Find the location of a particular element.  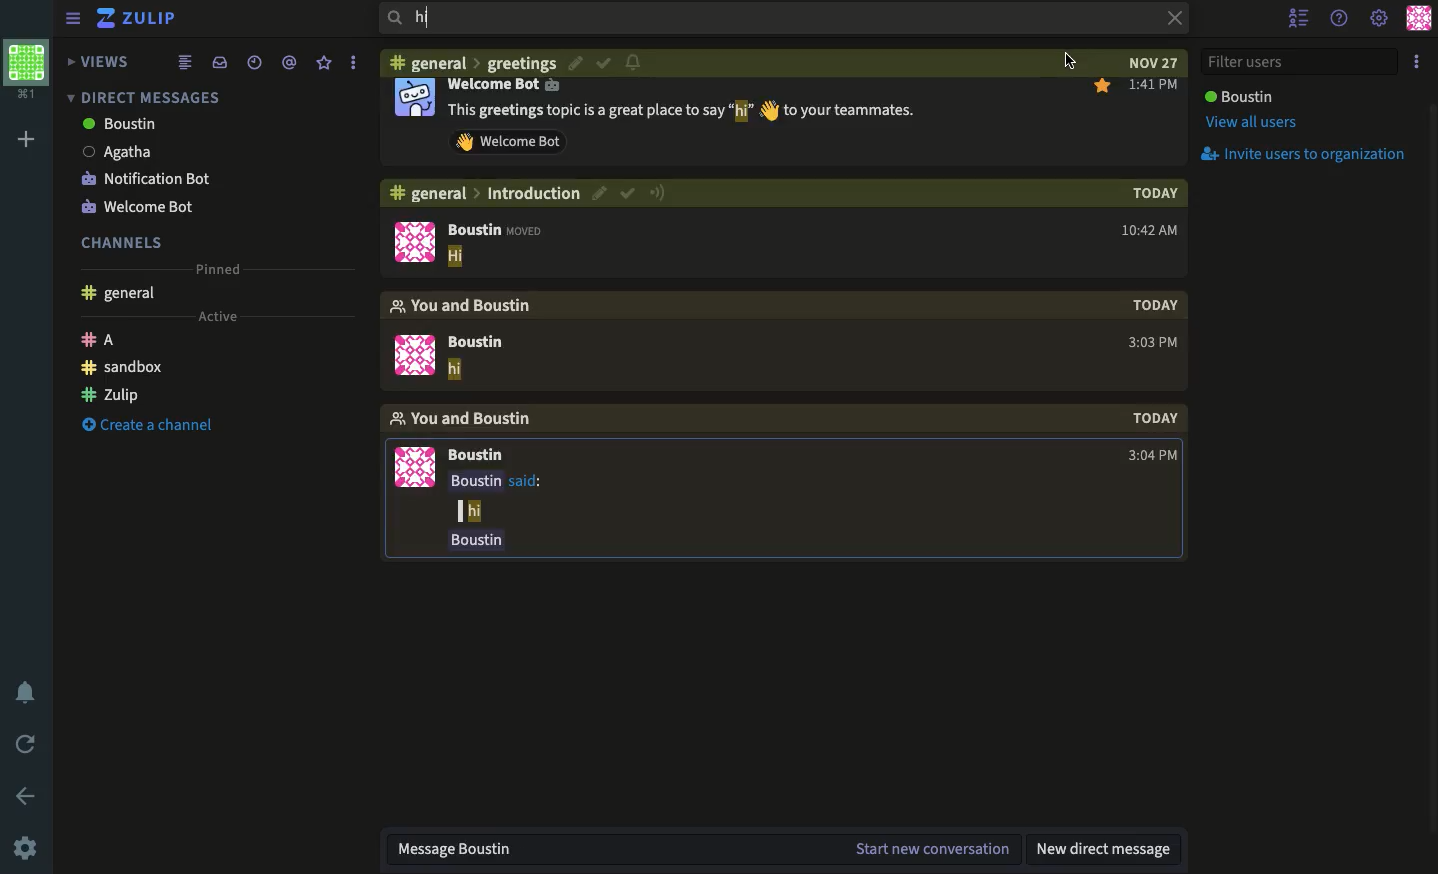

general is located at coordinates (430, 61).